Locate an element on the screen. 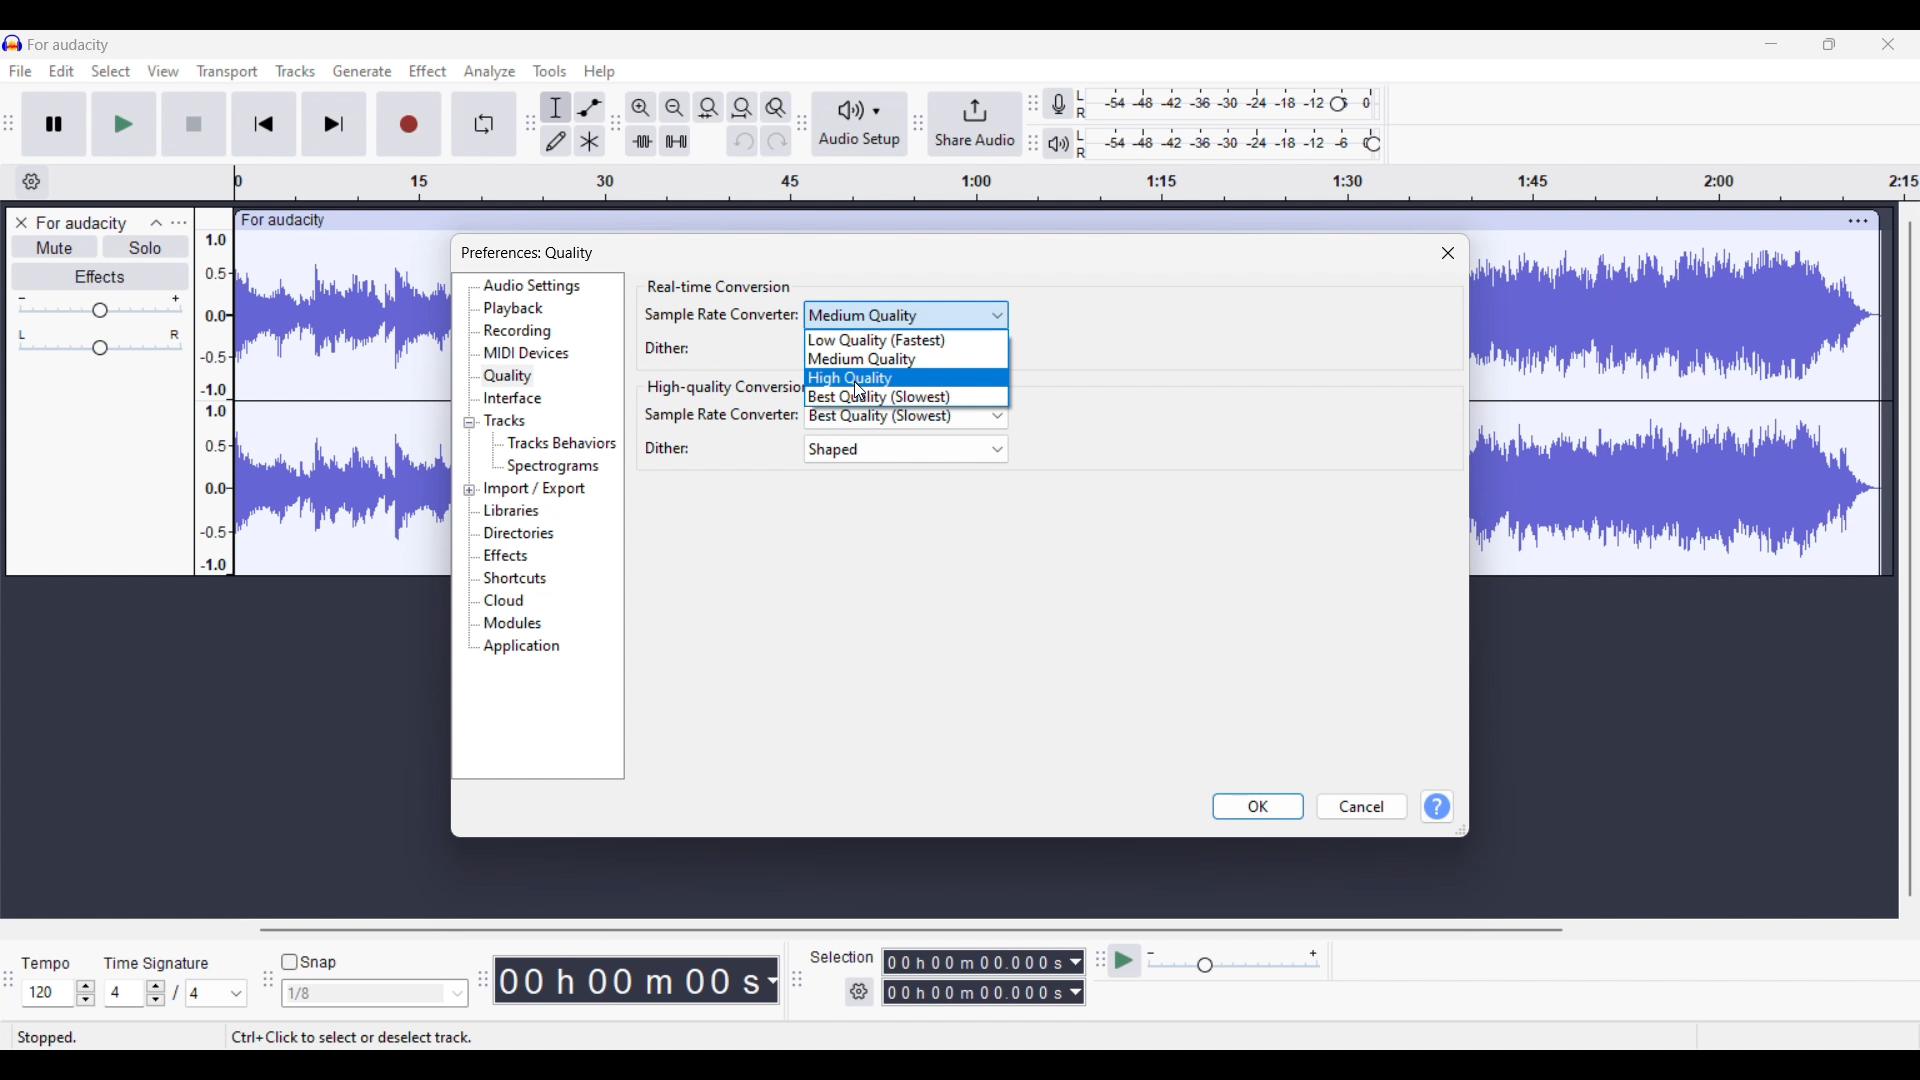 Image resolution: width=1920 pixels, height=1080 pixels. Skip/Select to end is located at coordinates (334, 124).